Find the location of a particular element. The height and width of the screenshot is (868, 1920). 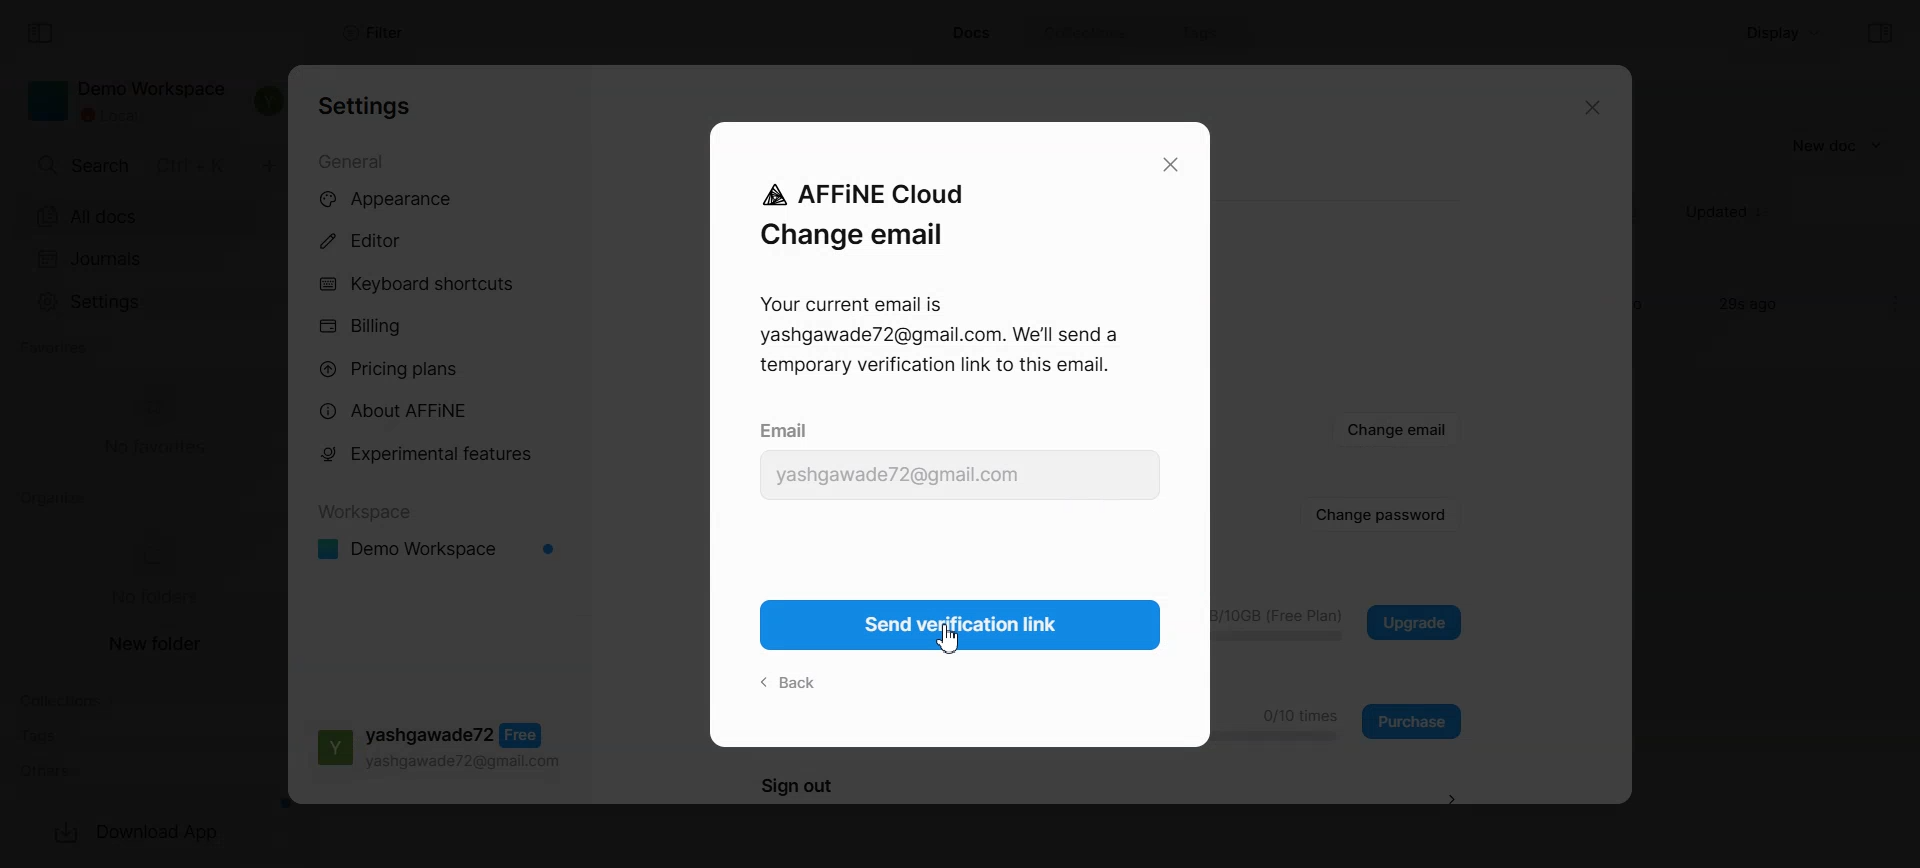

Billing is located at coordinates (443, 326).